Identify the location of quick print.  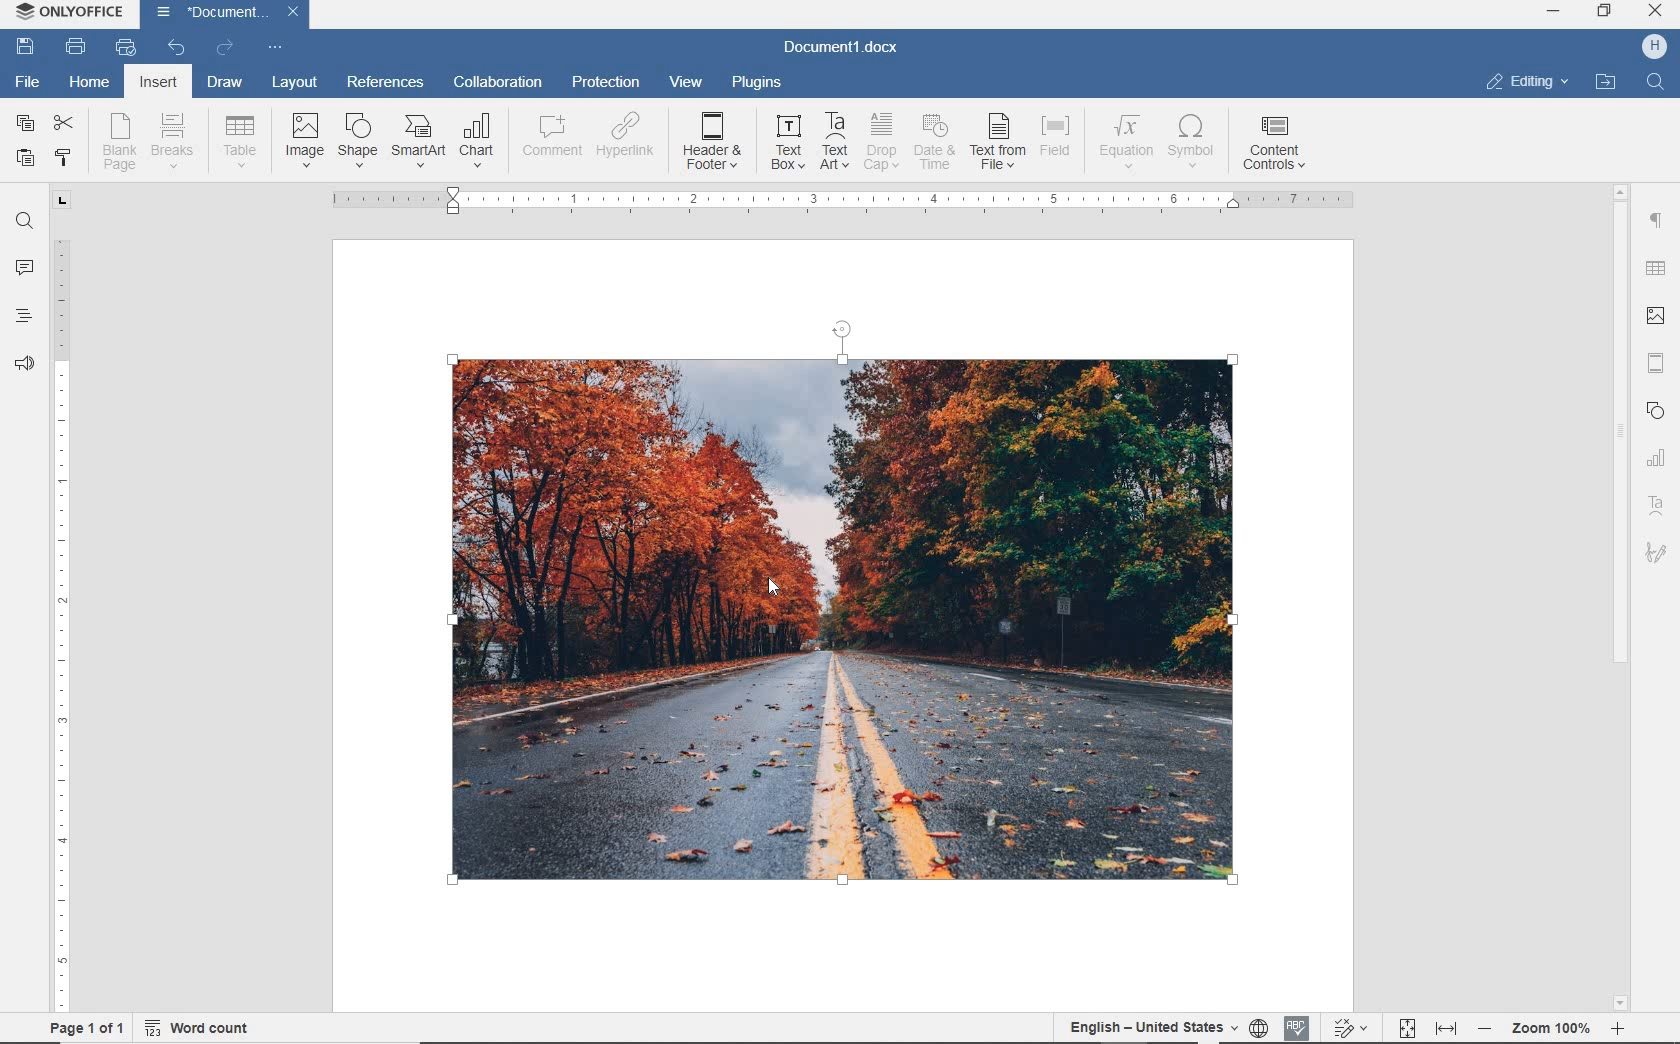
(125, 48).